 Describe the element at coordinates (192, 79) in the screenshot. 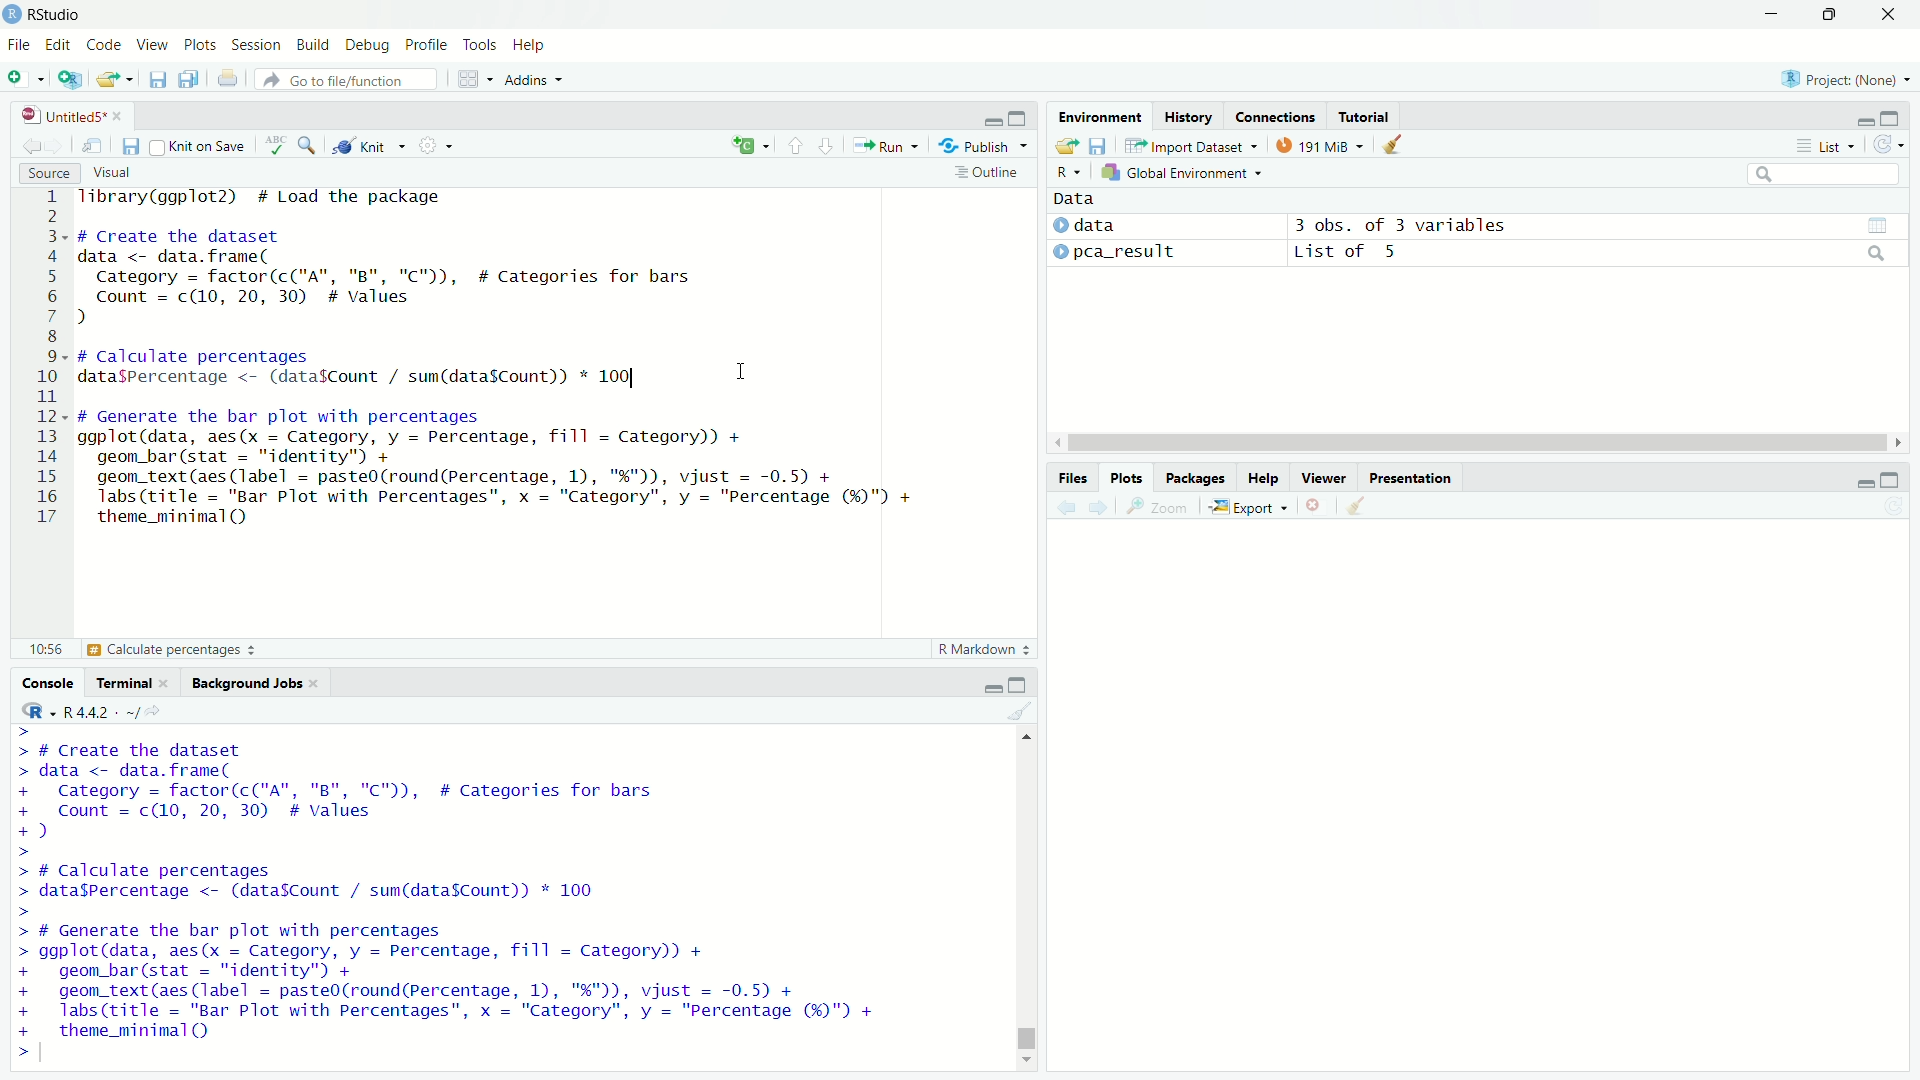

I see `save all` at that location.